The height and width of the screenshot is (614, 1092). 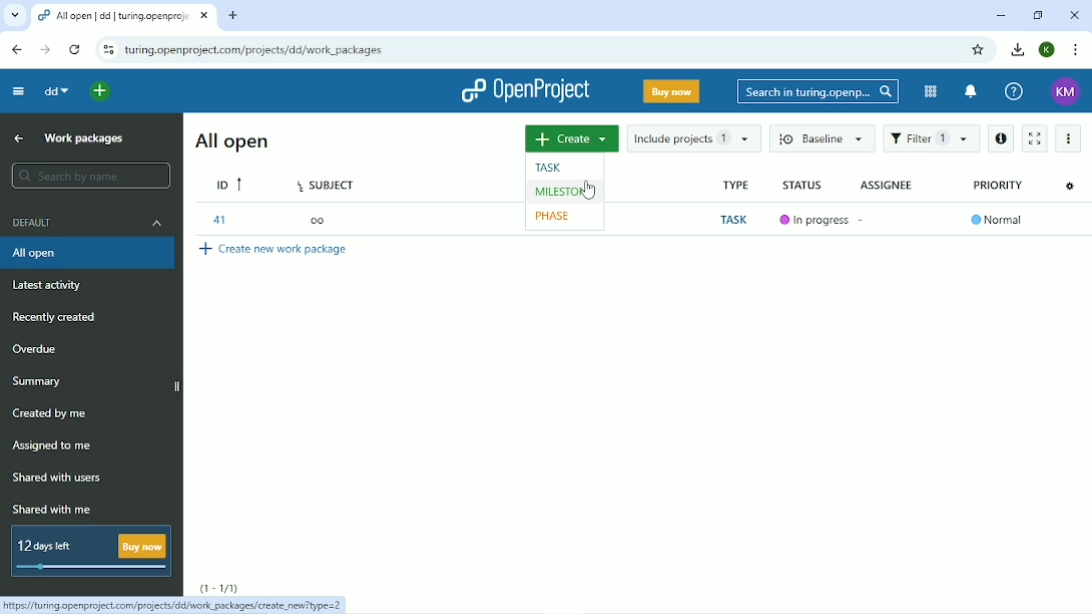 I want to click on Shared with me, so click(x=49, y=509).